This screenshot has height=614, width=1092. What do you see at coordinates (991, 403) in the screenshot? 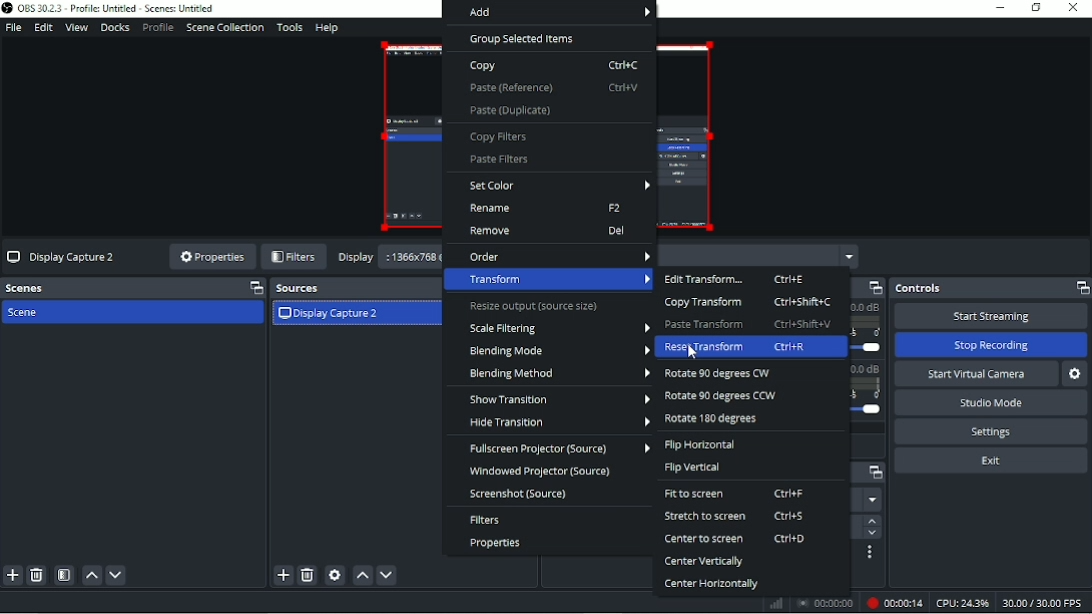
I see `Studio mode` at bounding box center [991, 403].